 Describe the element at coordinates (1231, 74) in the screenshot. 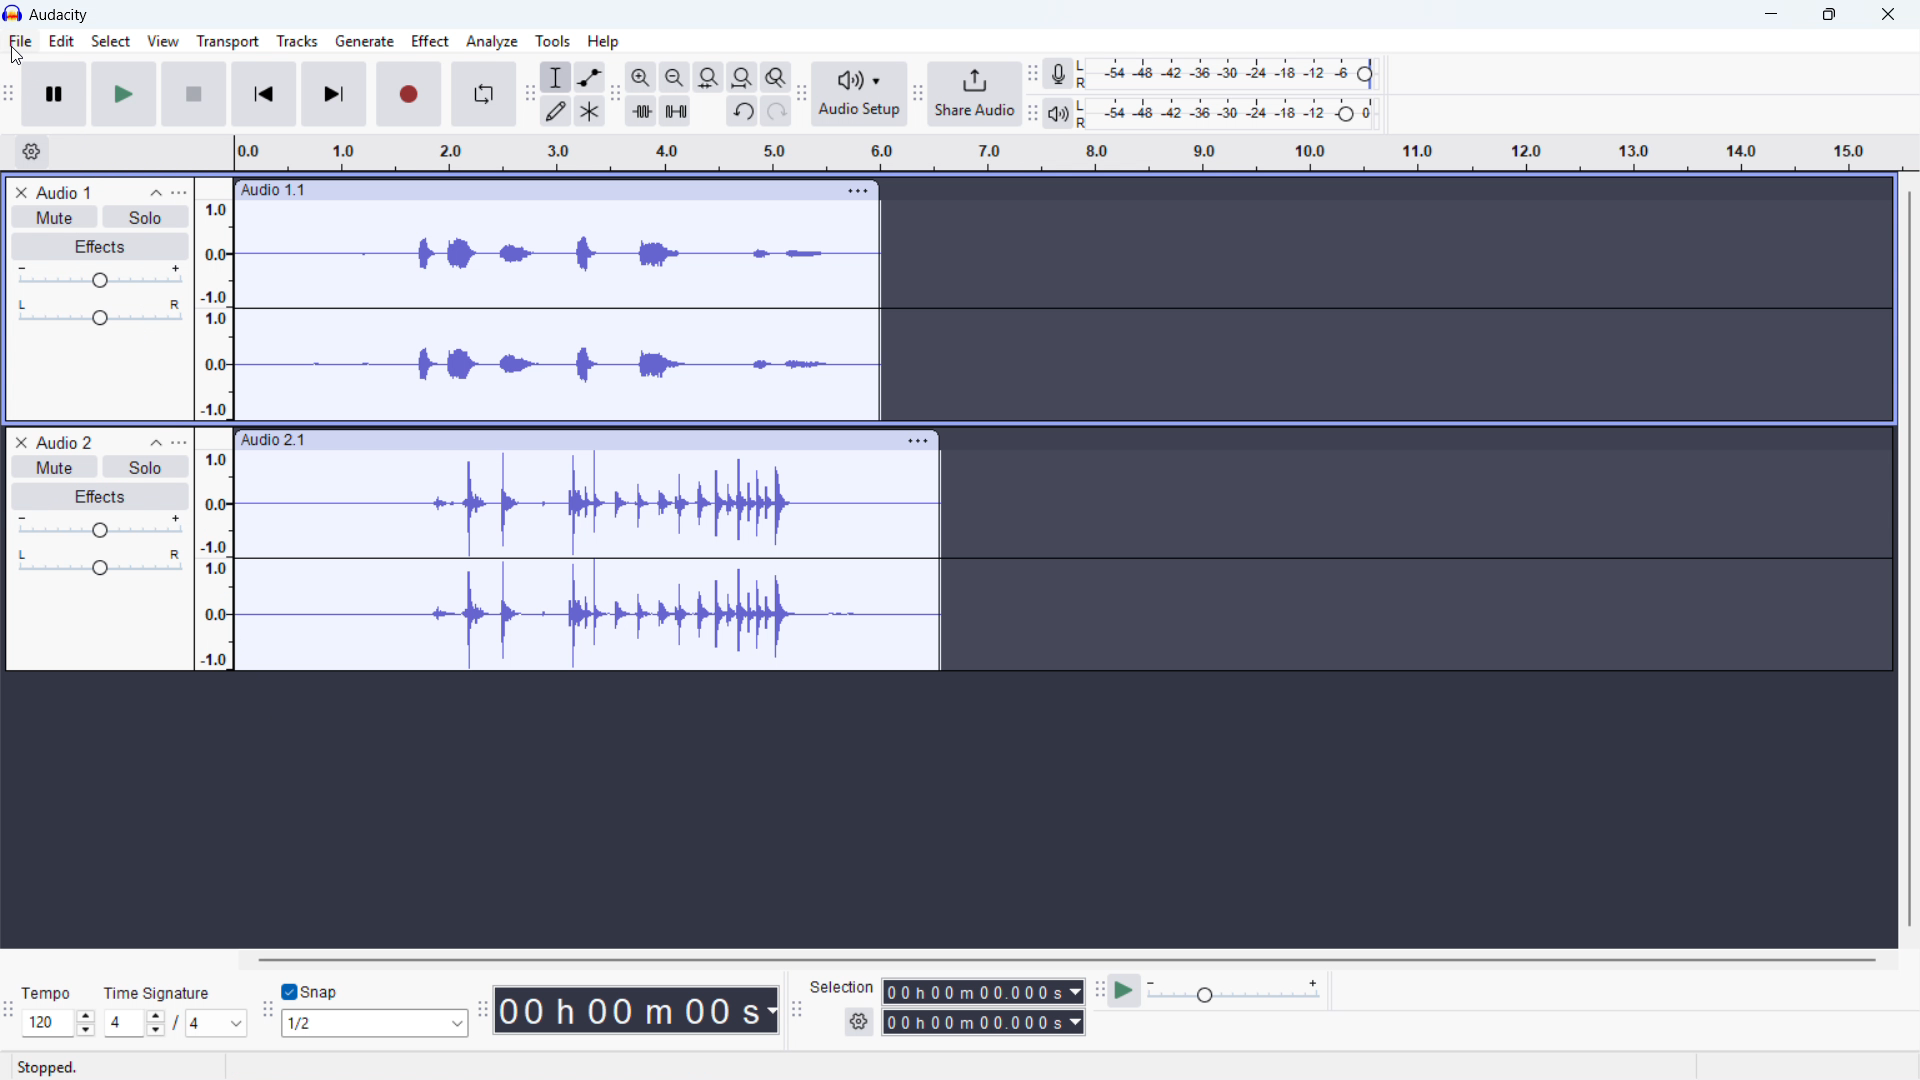

I see `recording level` at that location.